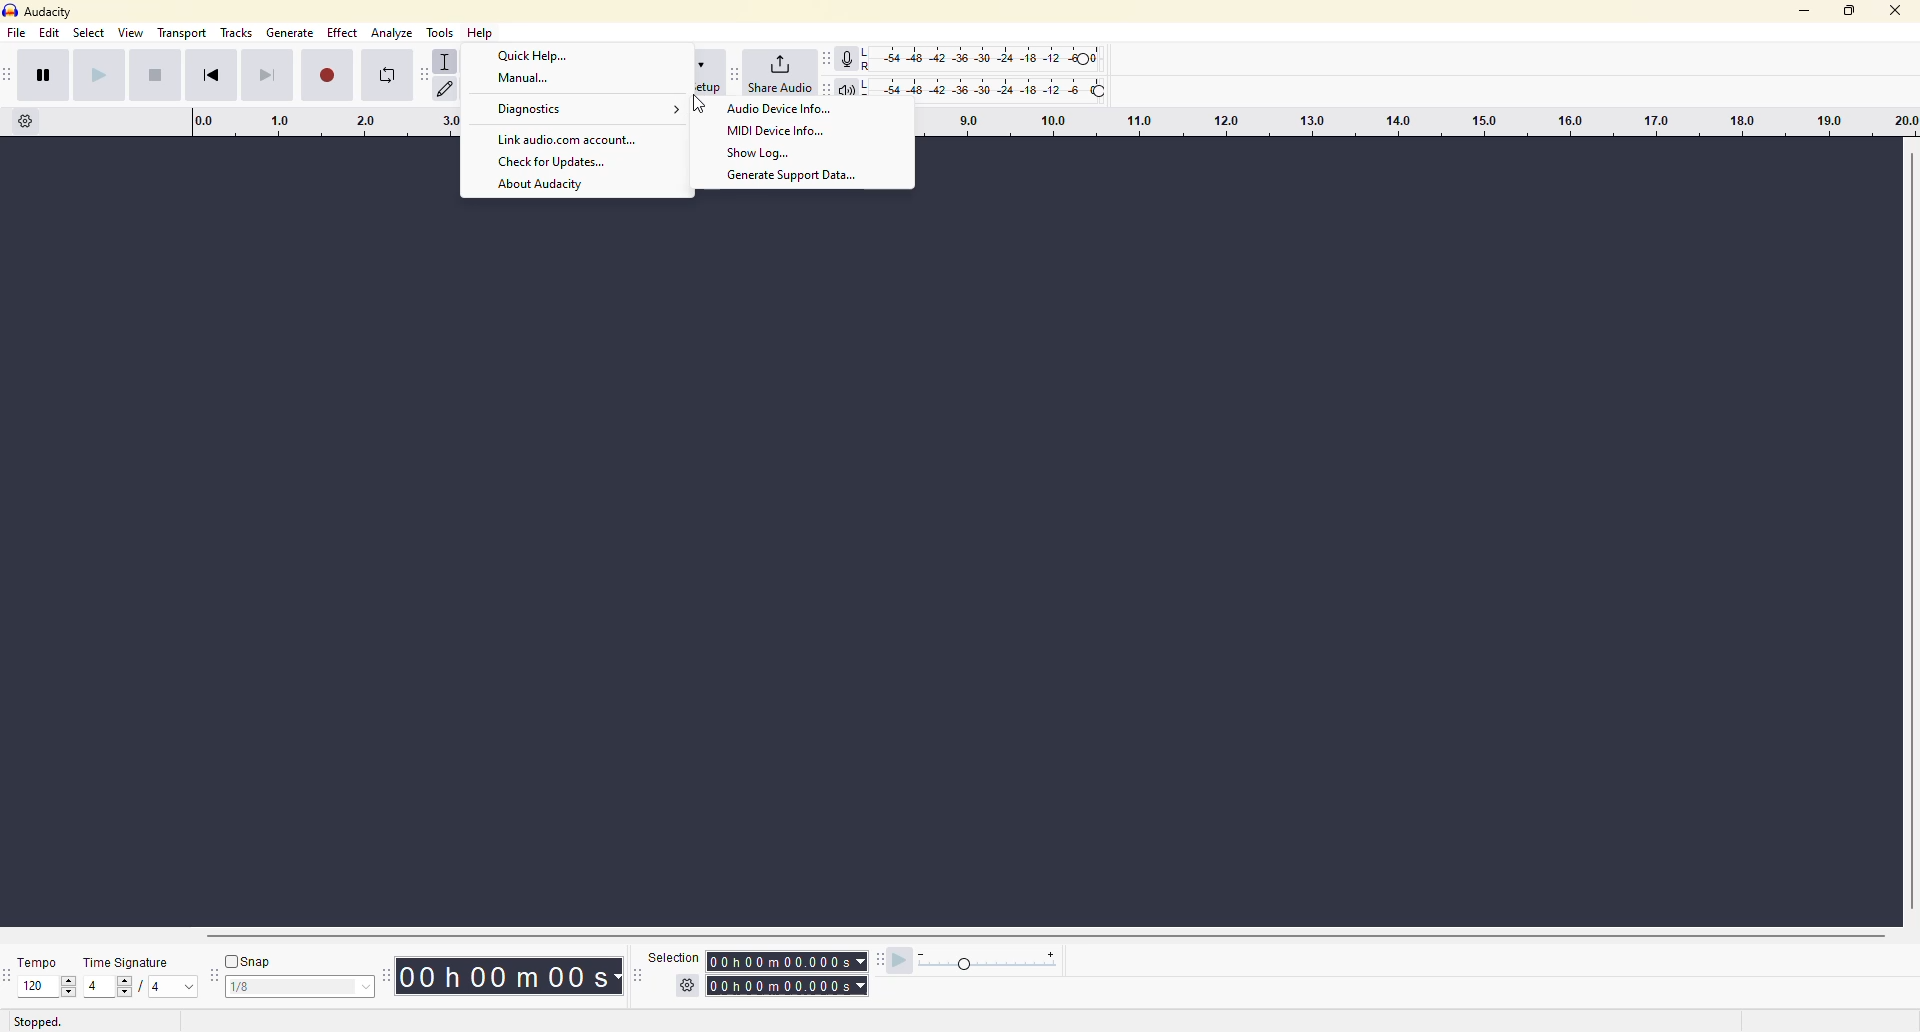 Image resolution: width=1920 pixels, height=1032 pixels. I want to click on temps, so click(32, 957).